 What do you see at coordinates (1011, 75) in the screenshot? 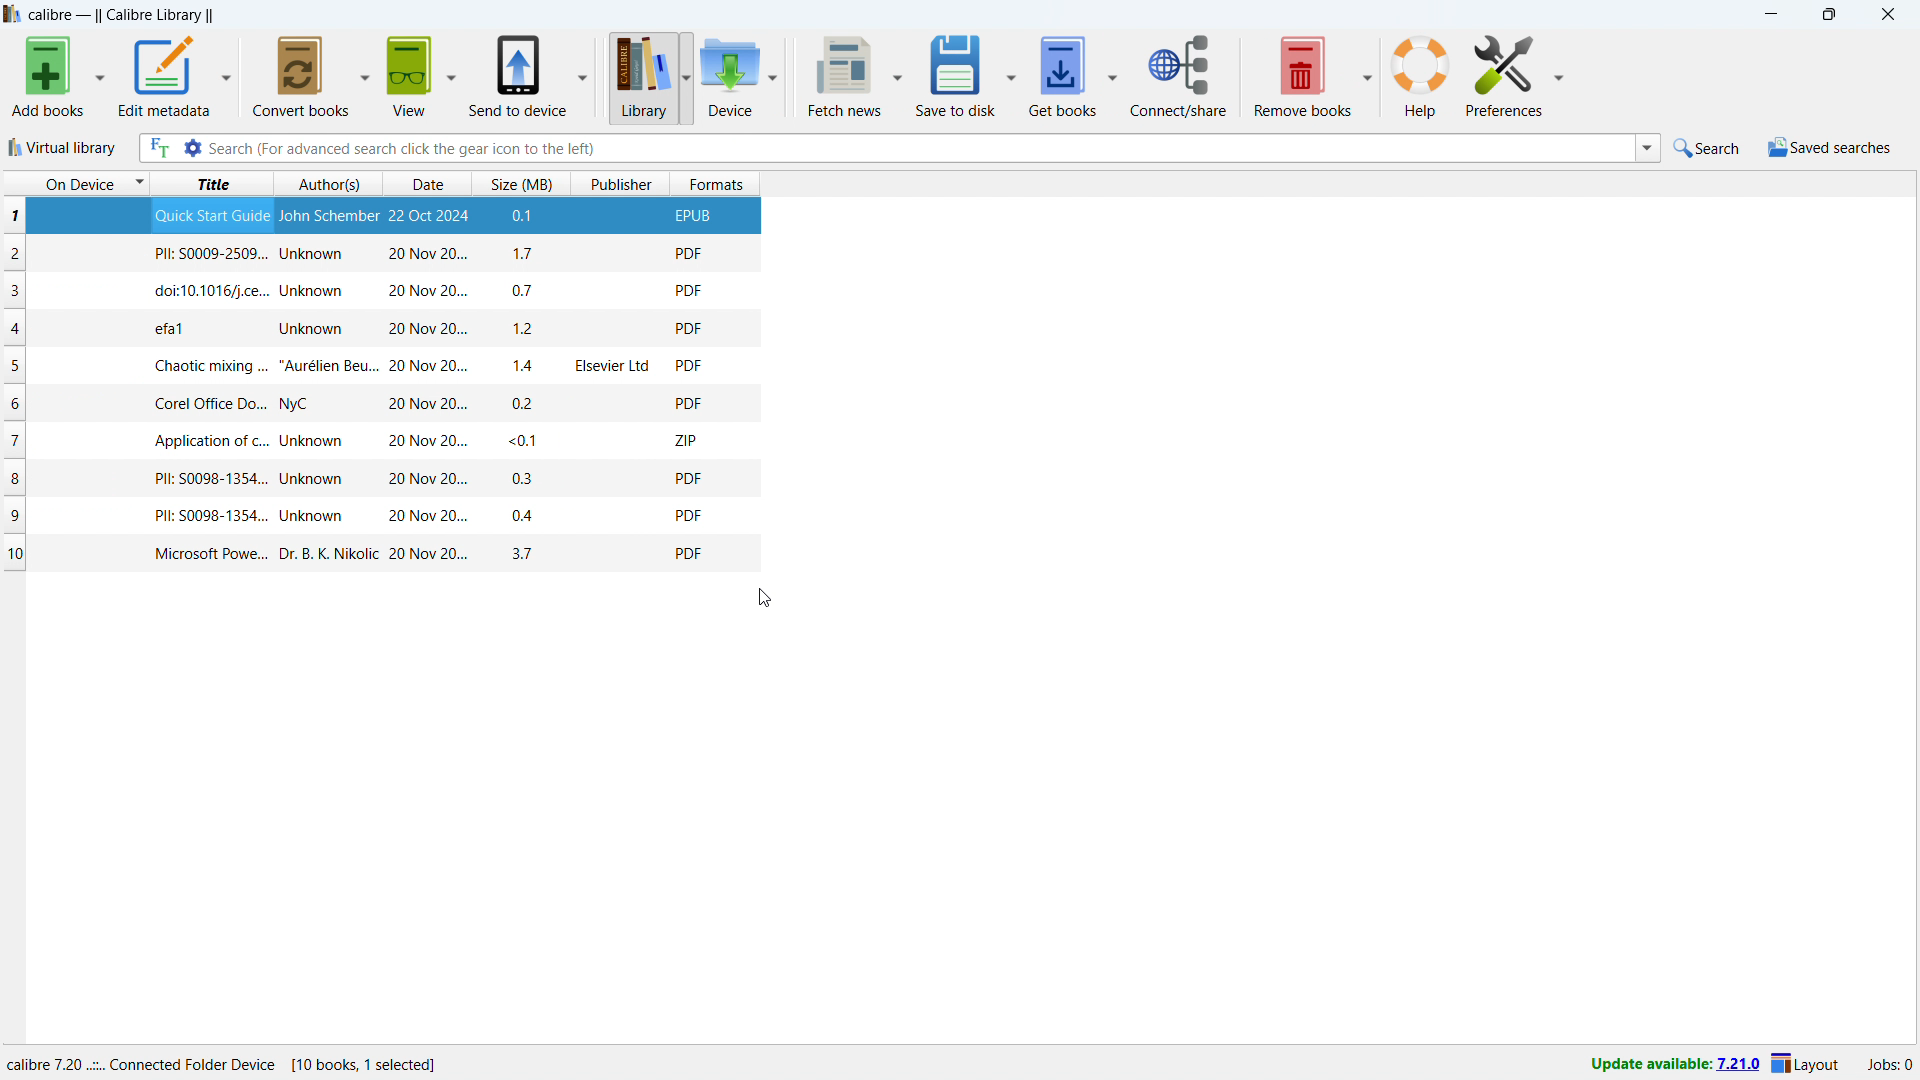
I see ` save to disk options` at bounding box center [1011, 75].